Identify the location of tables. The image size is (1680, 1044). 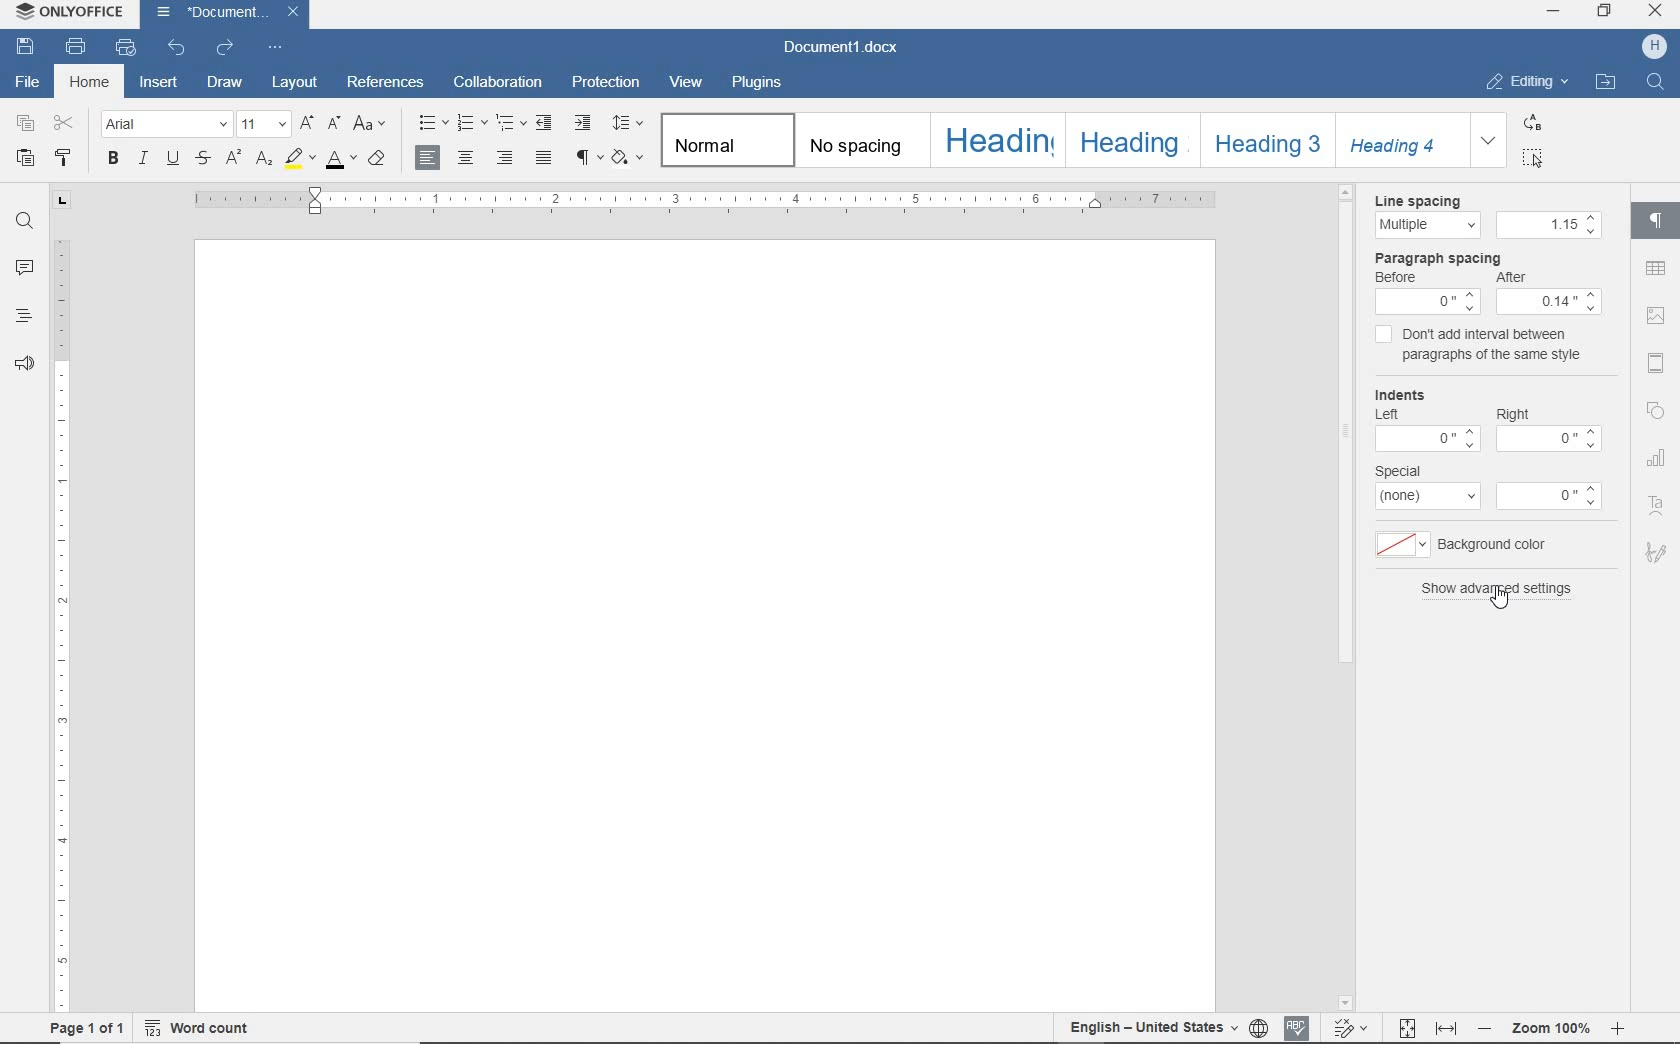
(1656, 268).